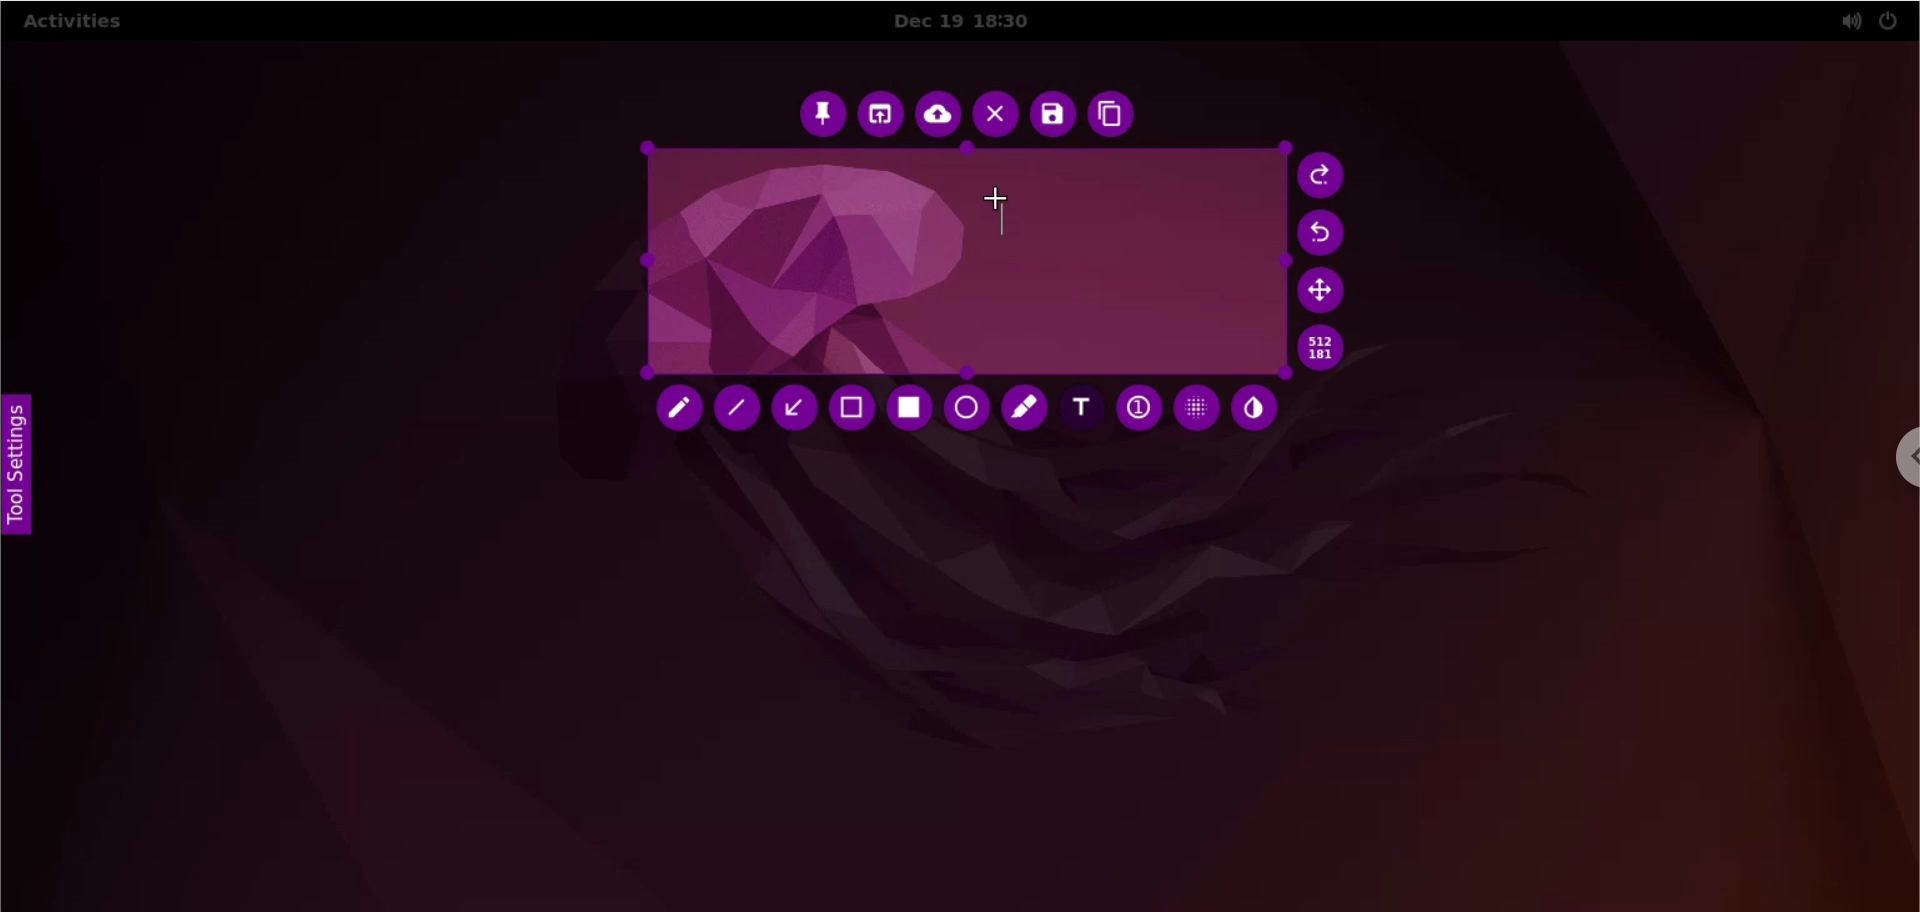 The height and width of the screenshot is (912, 1920). I want to click on pixelette, so click(1196, 403).